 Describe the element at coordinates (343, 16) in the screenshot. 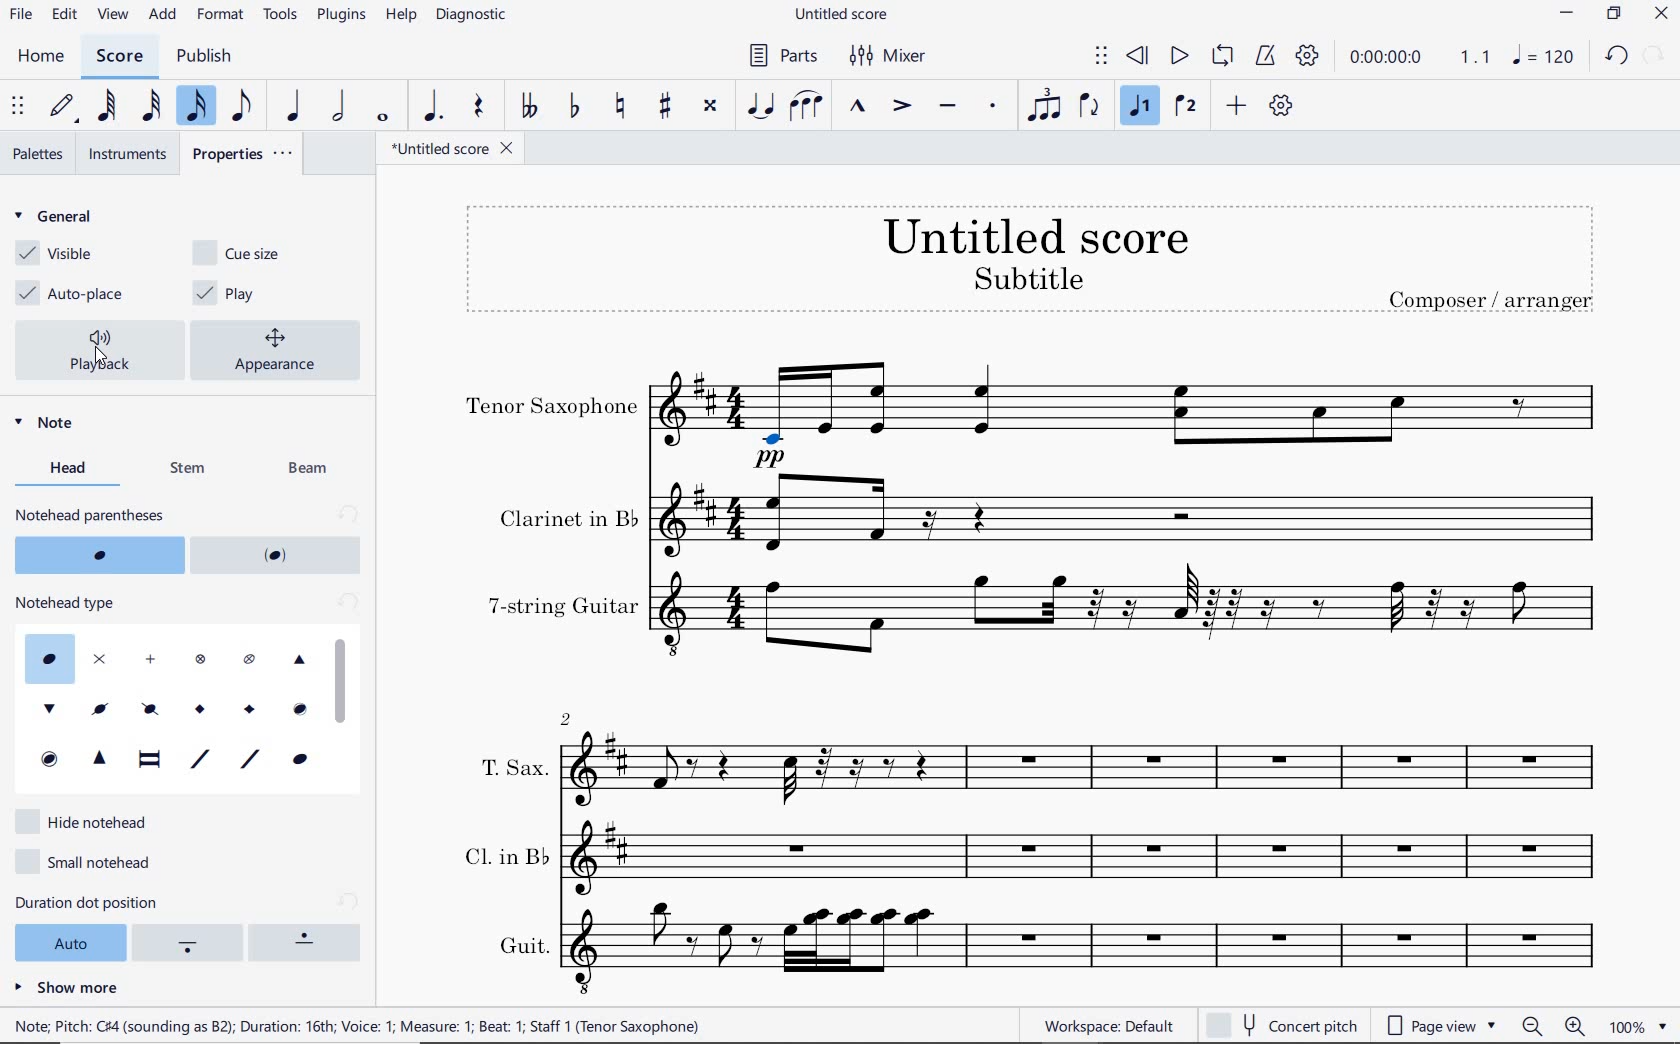

I see `plugins` at that location.